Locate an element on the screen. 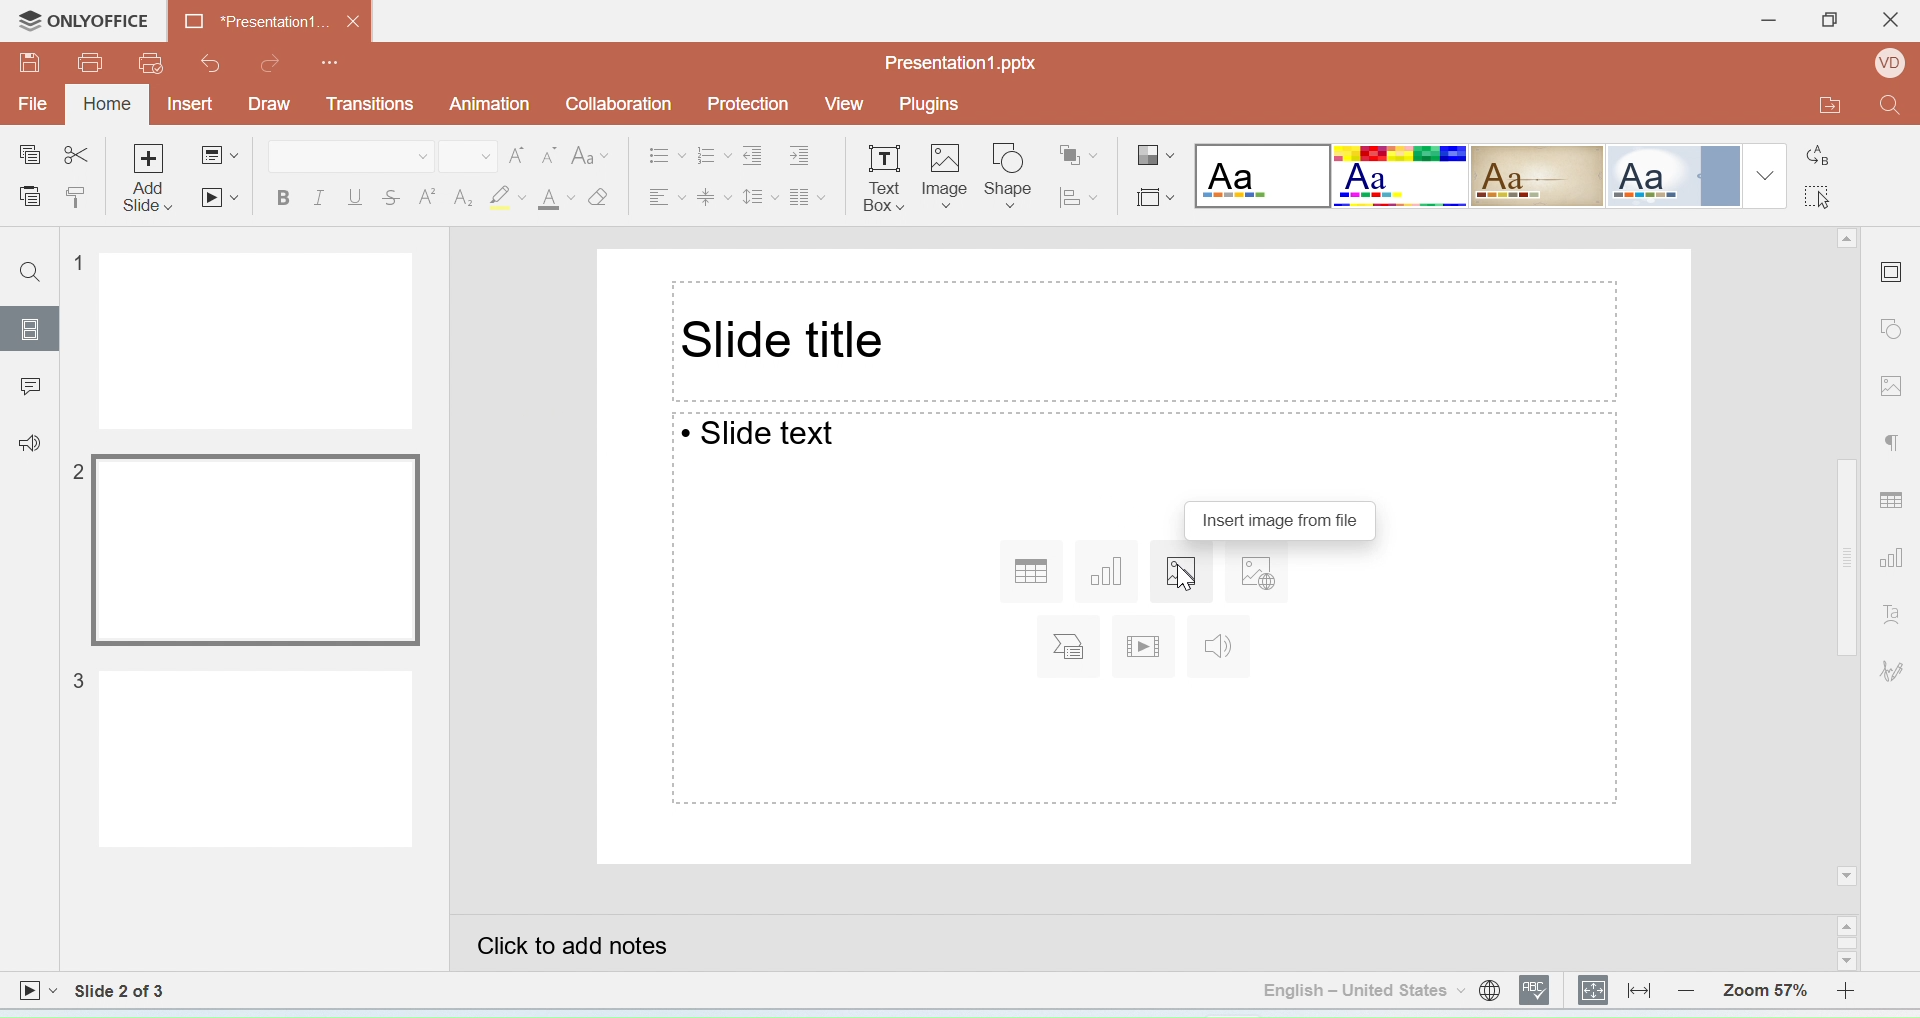 This screenshot has height=1018, width=1920. insert video is located at coordinates (1145, 646).